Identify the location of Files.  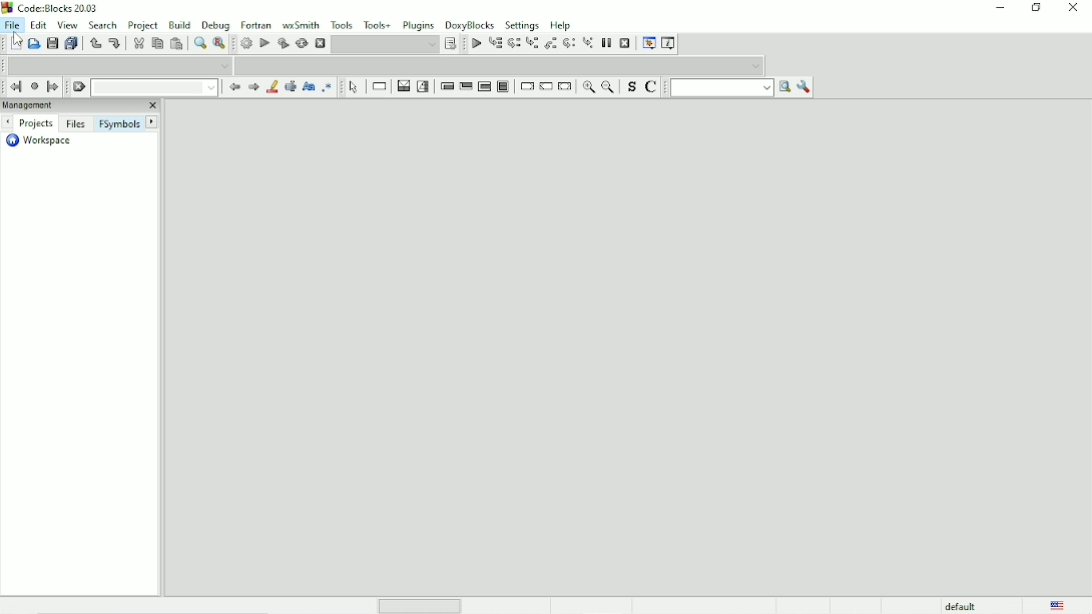
(75, 124).